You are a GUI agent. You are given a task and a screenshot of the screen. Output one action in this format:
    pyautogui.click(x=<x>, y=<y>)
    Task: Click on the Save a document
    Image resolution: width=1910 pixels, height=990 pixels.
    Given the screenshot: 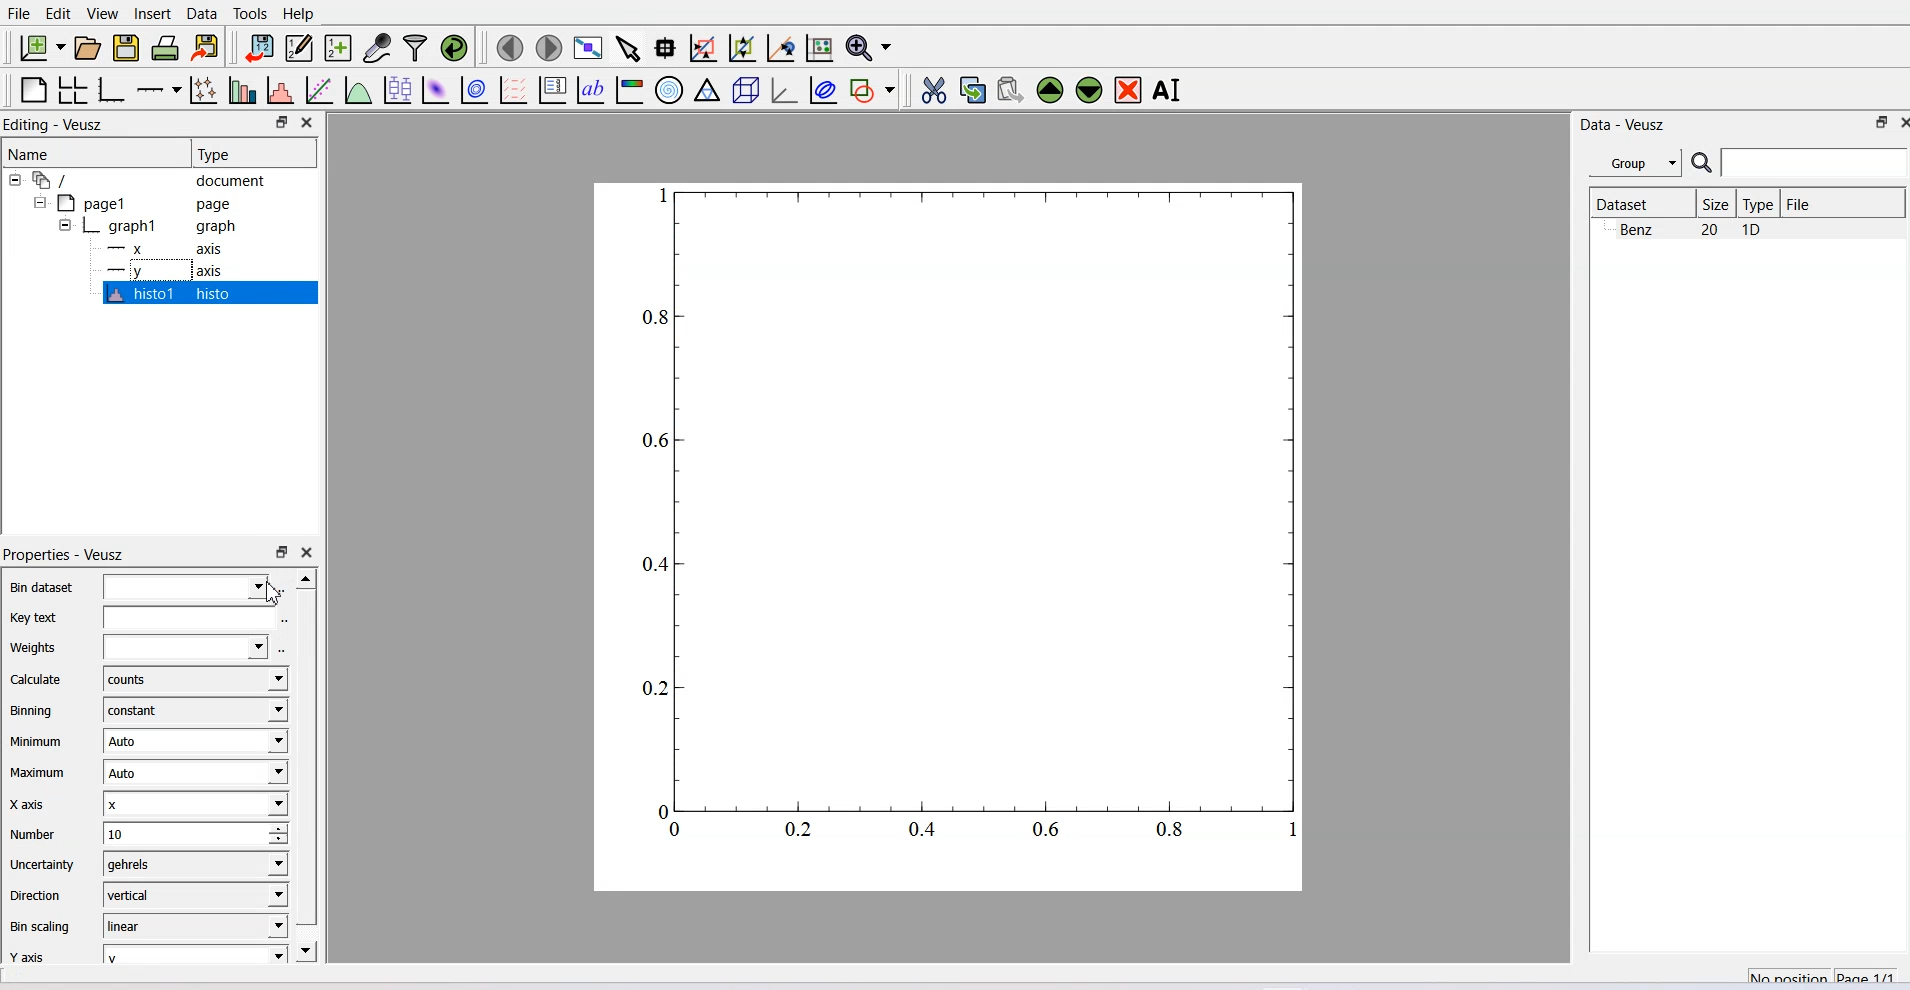 What is the action you would take?
    pyautogui.click(x=127, y=48)
    